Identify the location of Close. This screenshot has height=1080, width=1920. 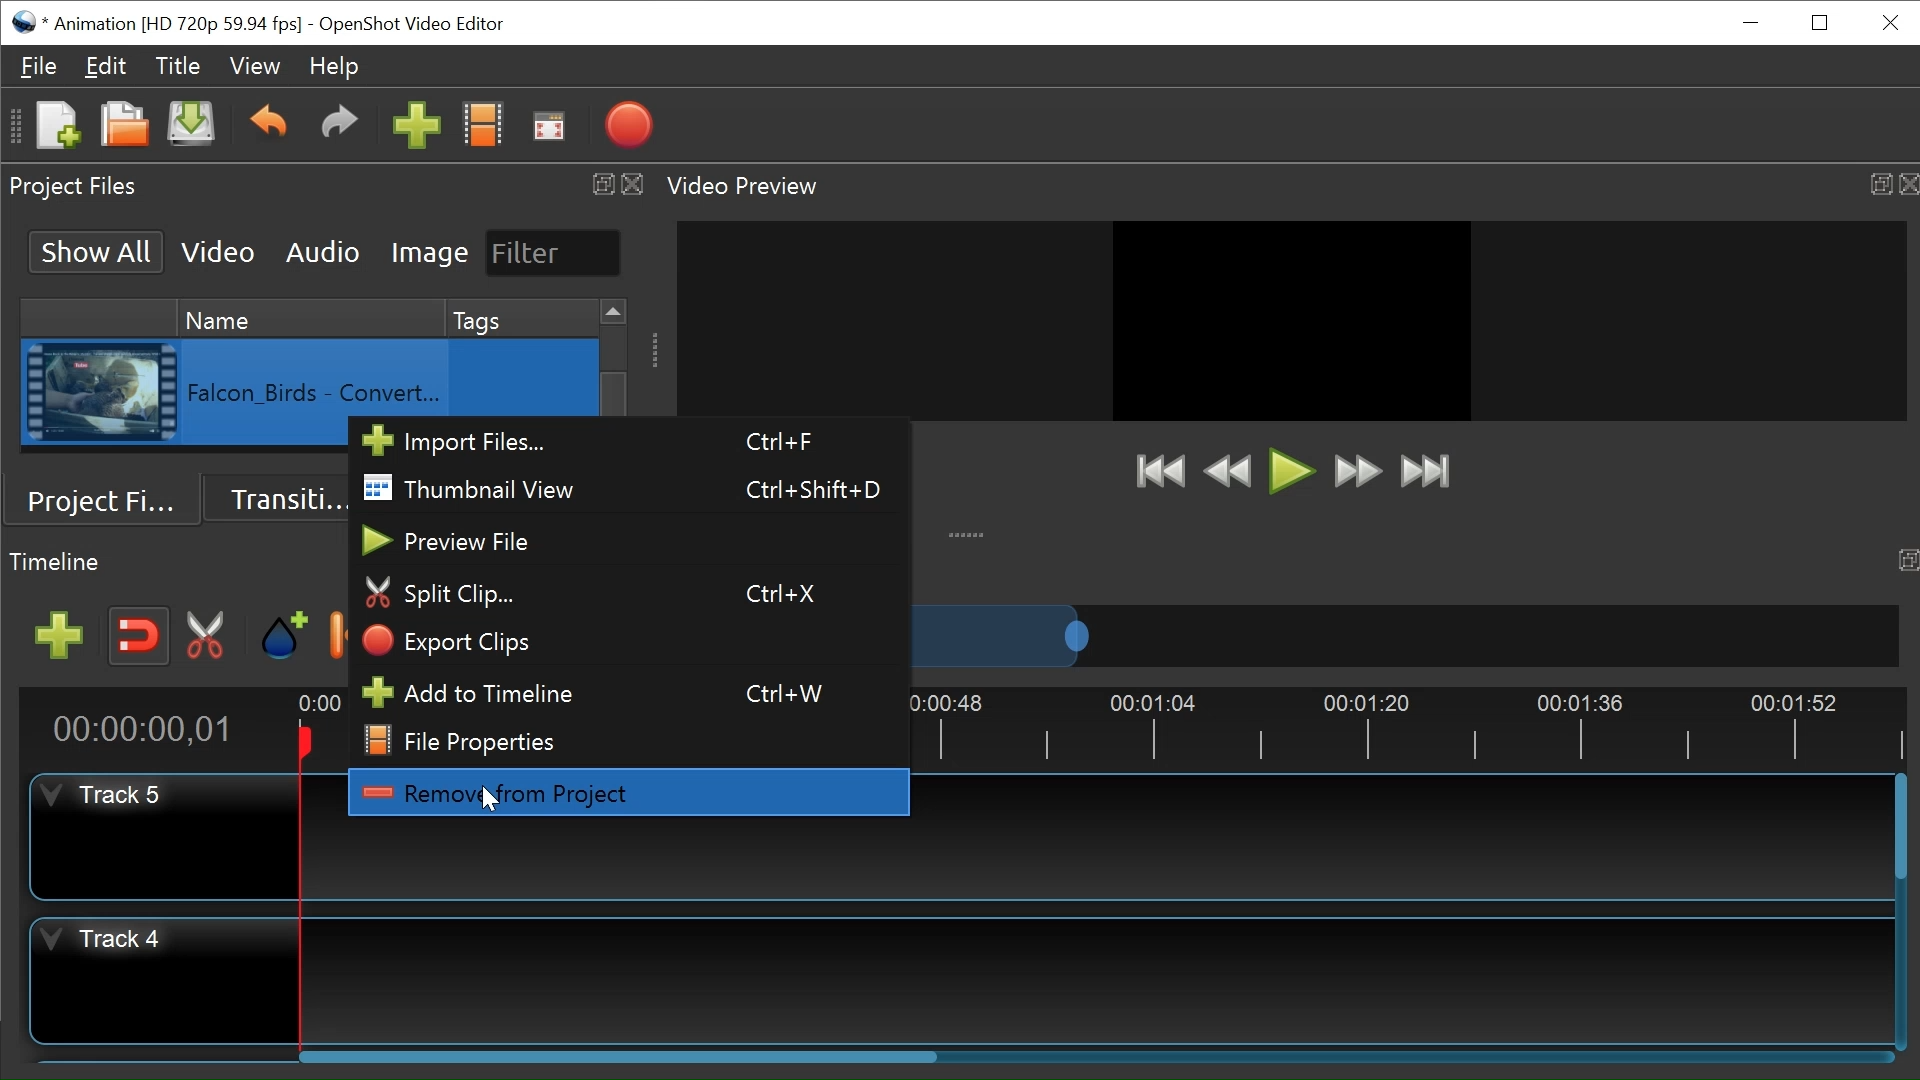
(1908, 184).